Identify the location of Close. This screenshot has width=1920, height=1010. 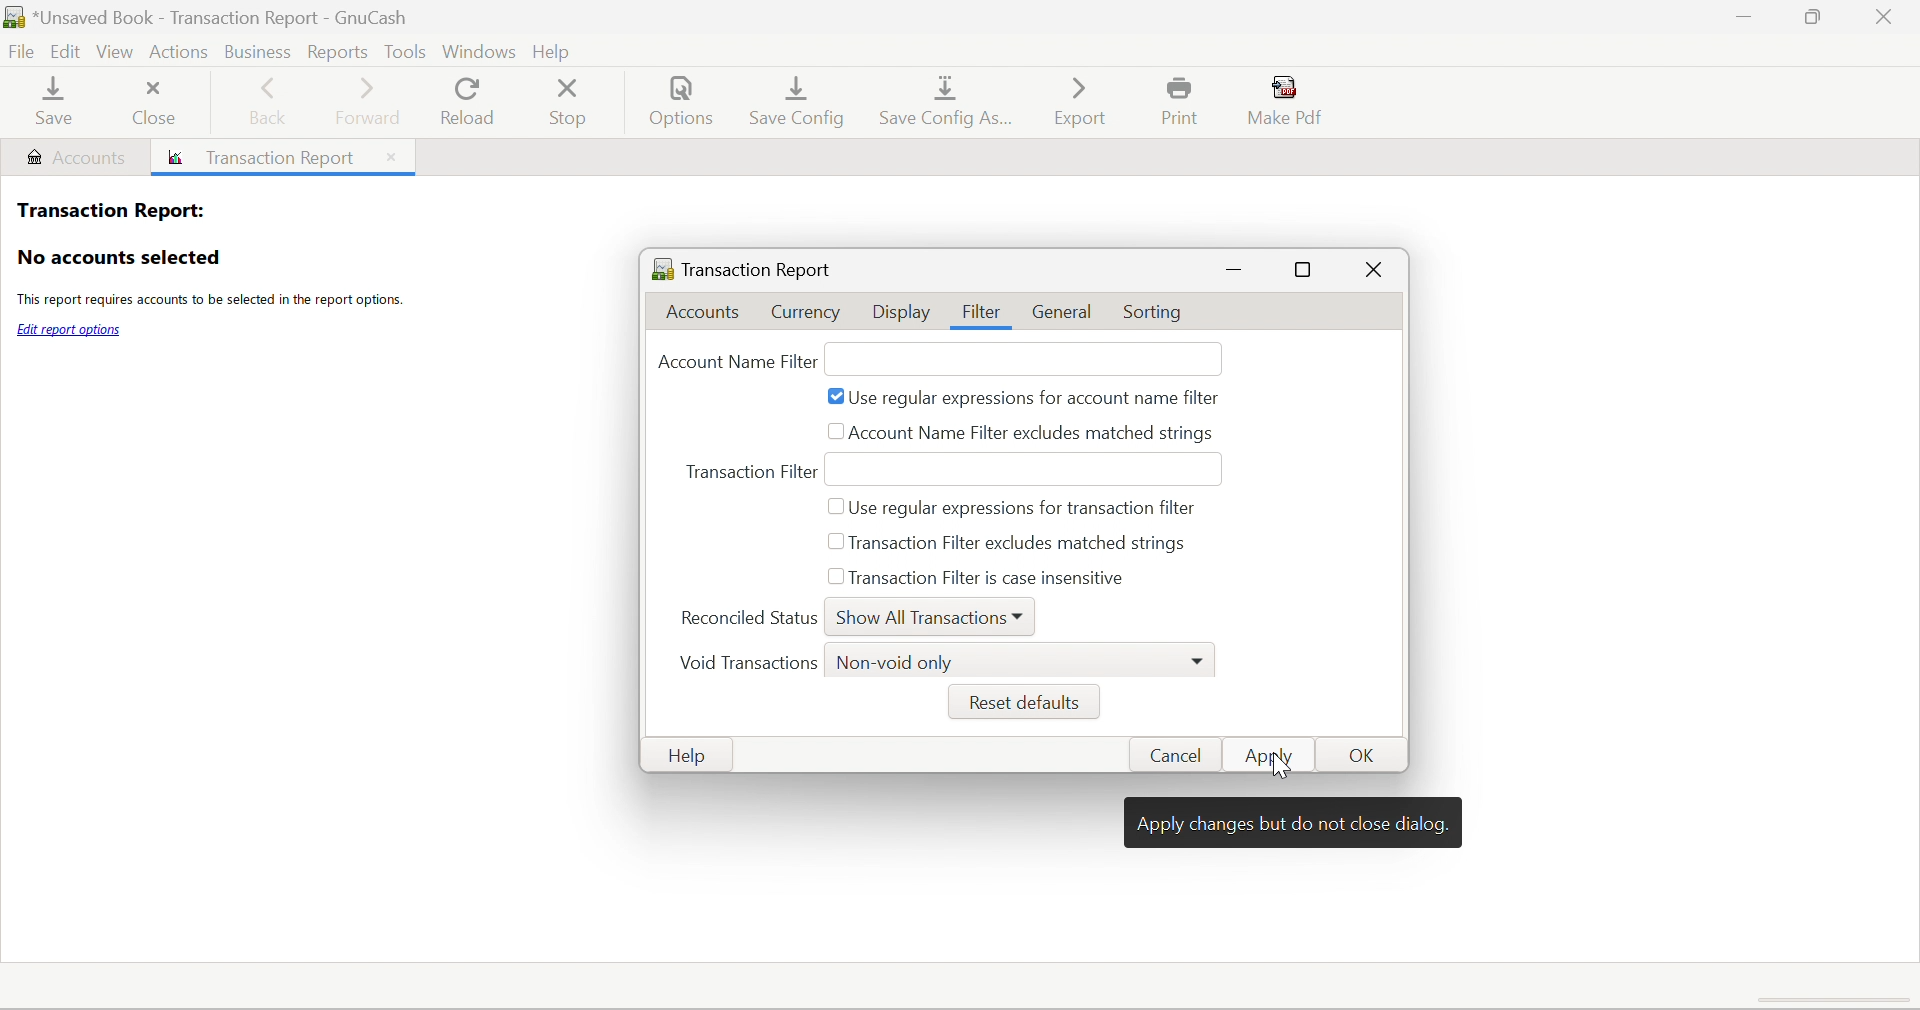
(154, 101).